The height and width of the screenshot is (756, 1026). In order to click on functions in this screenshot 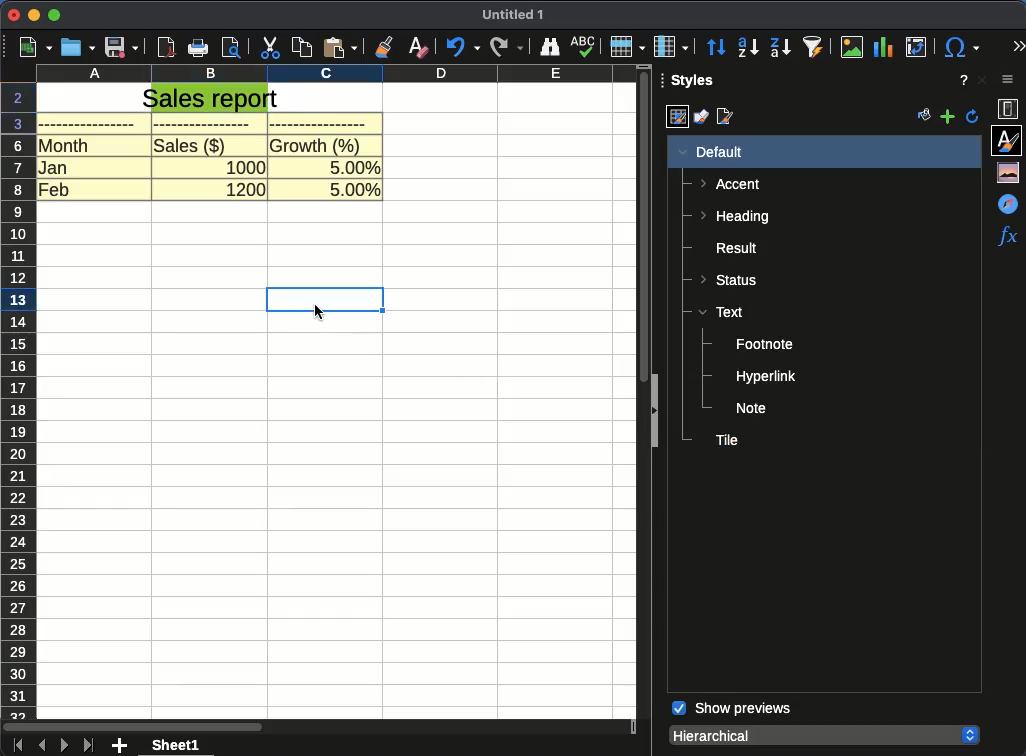, I will do `click(1007, 235)`.